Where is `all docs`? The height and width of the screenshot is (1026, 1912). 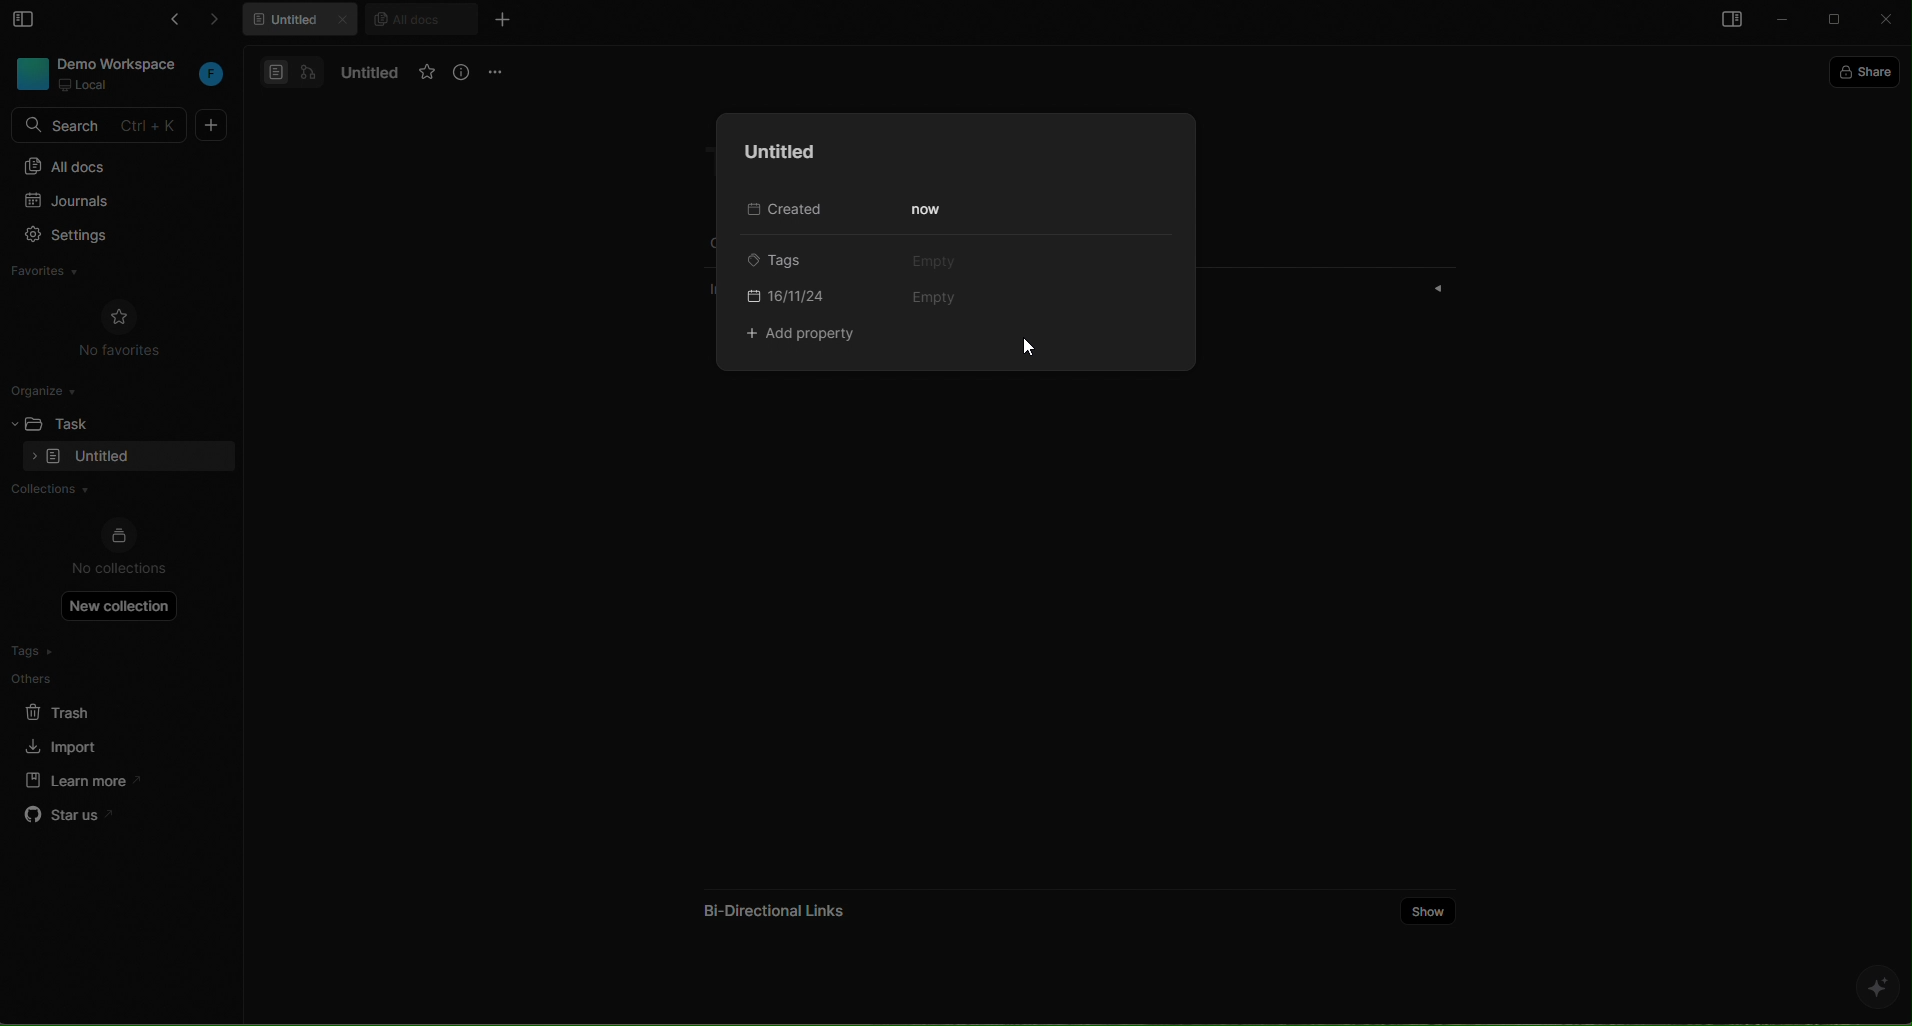 all docs is located at coordinates (420, 18).